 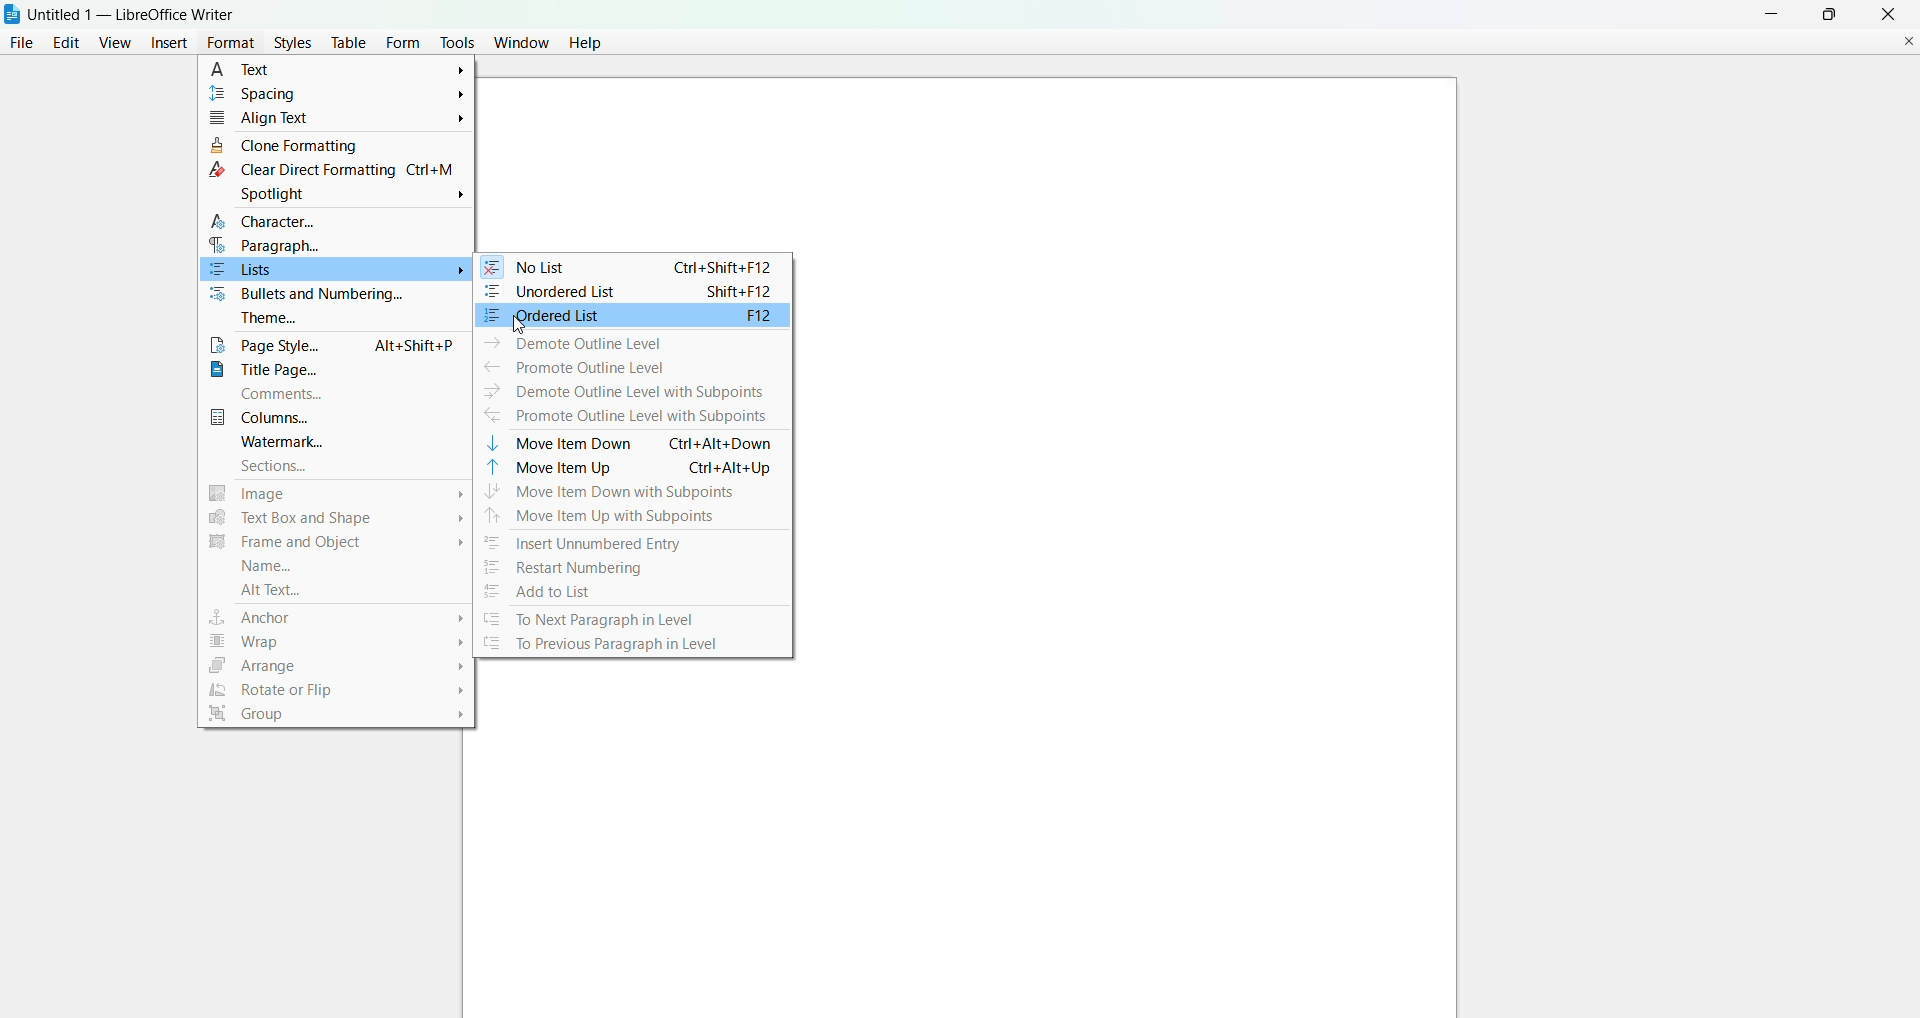 What do you see at coordinates (342, 70) in the screenshot?
I see `text` at bounding box center [342, 70].